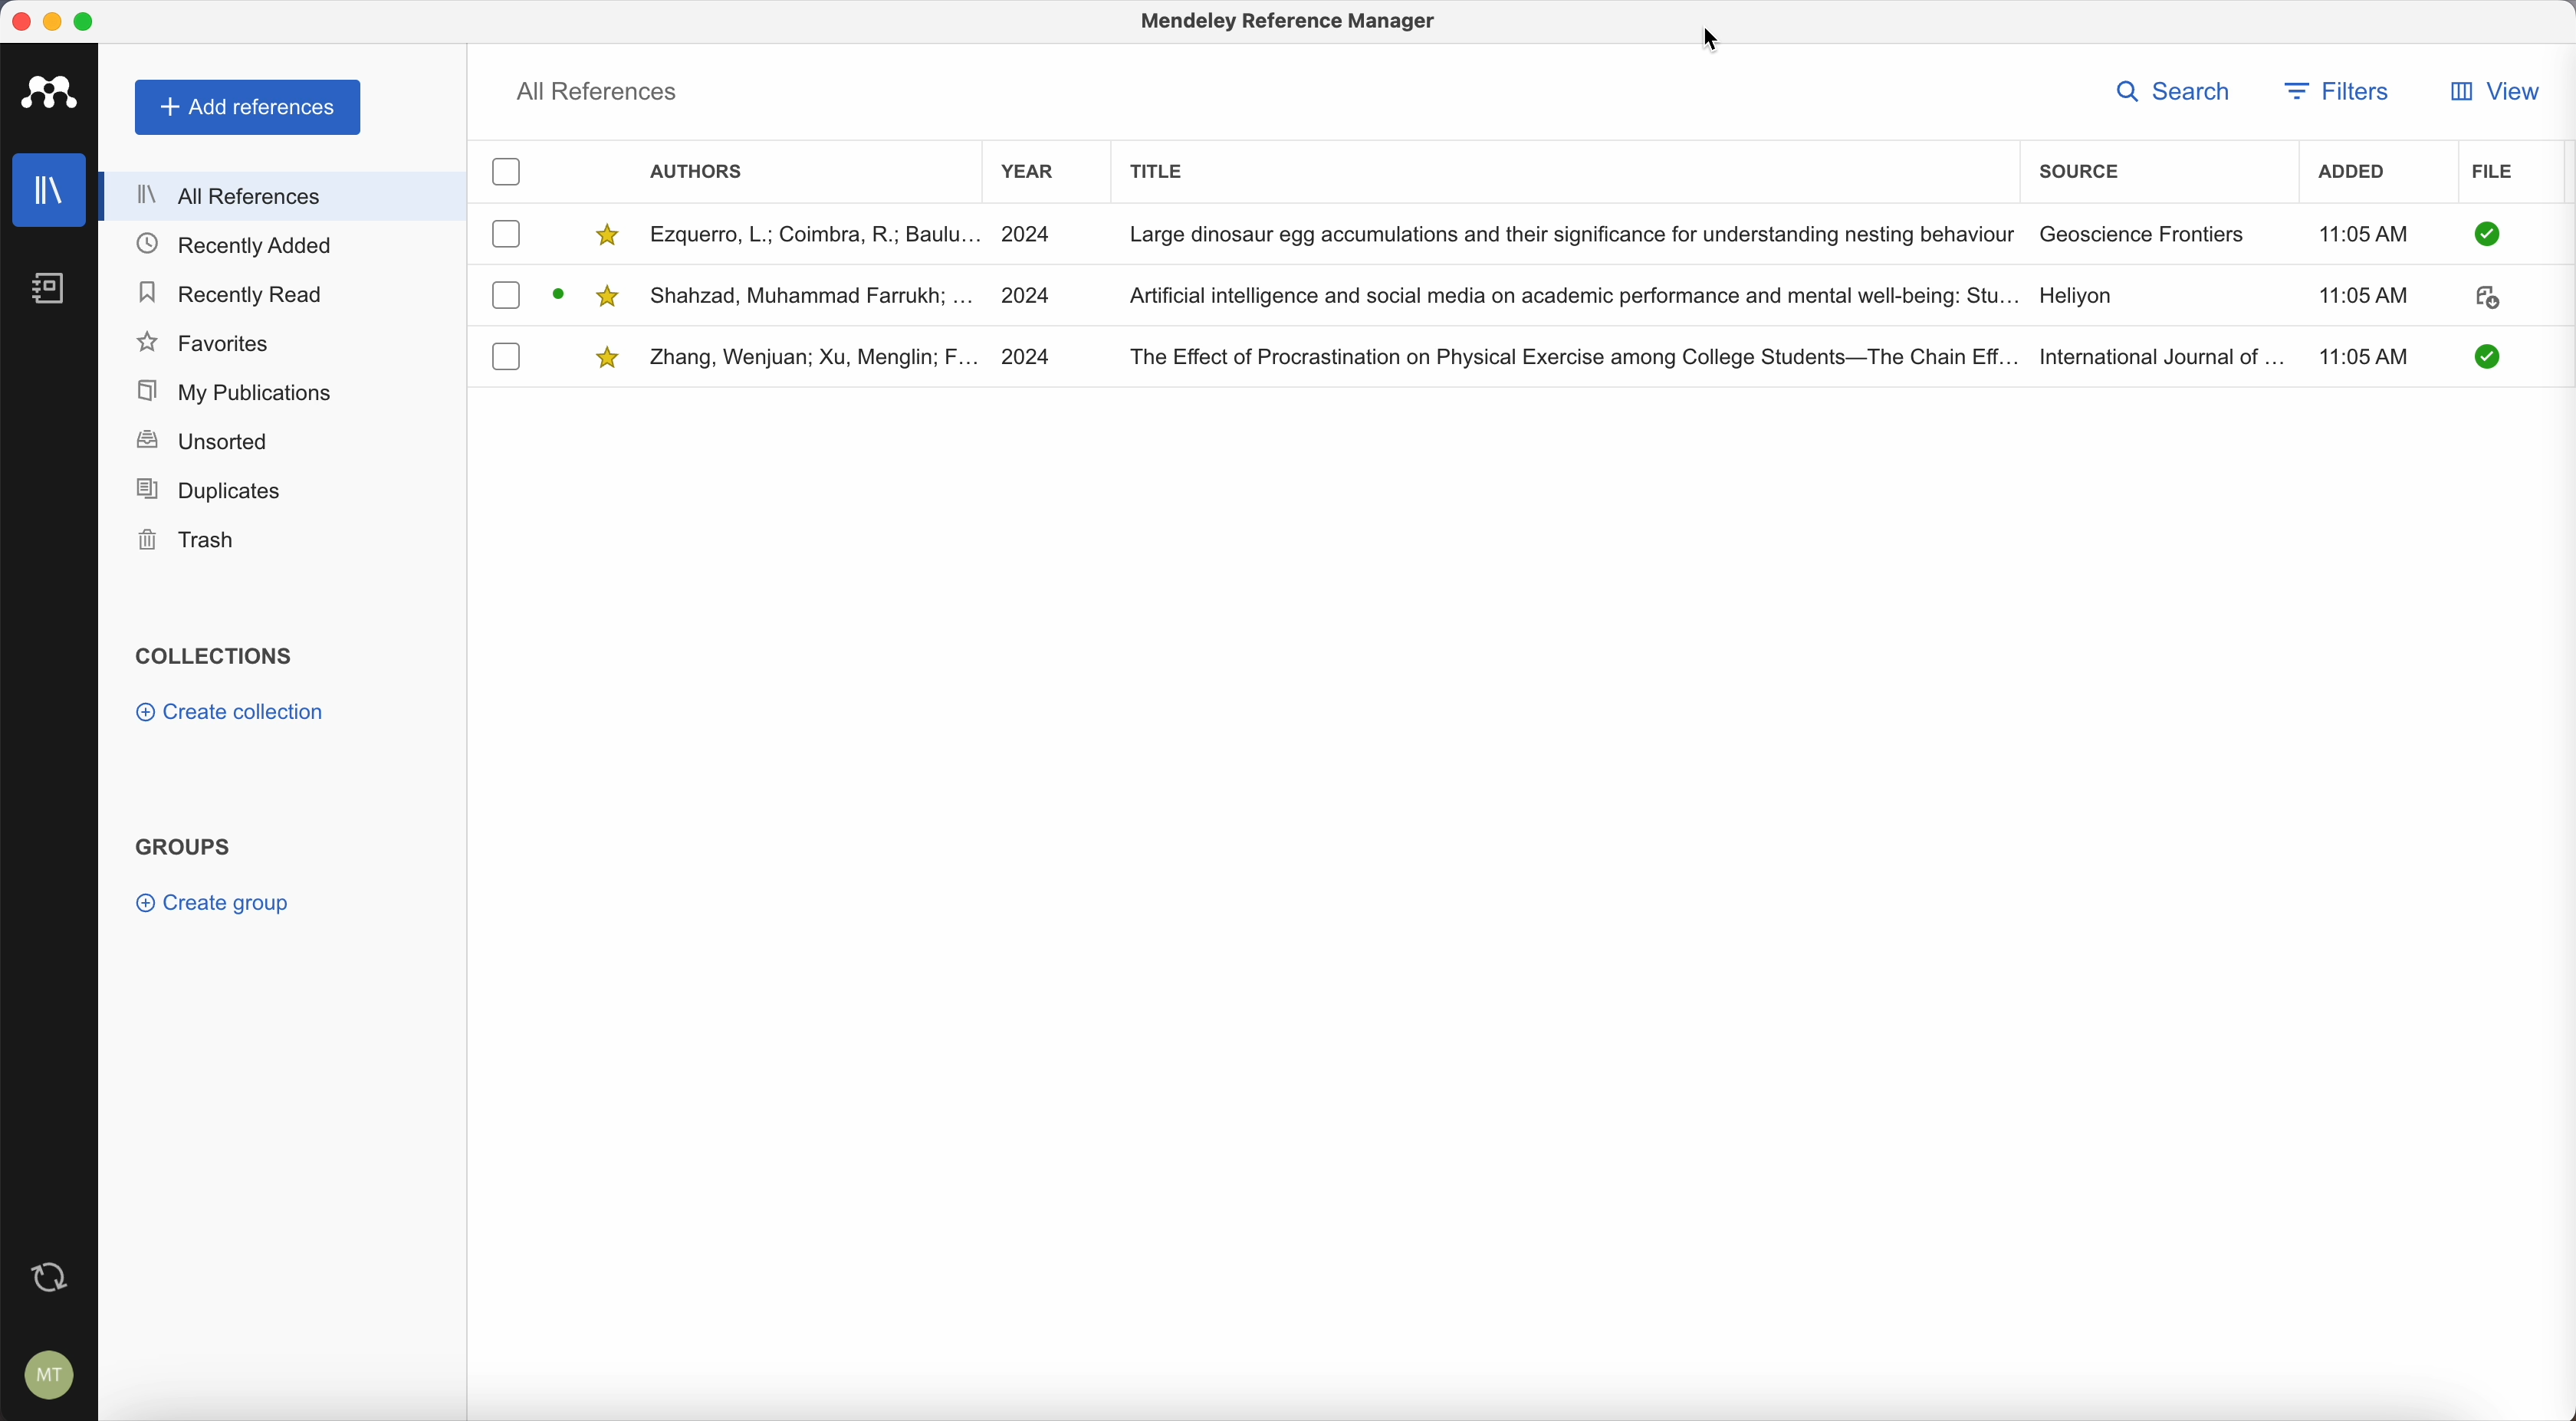 This screenshot has height=1421, width=2576. I want to click on checkbox, so click(506, 356).